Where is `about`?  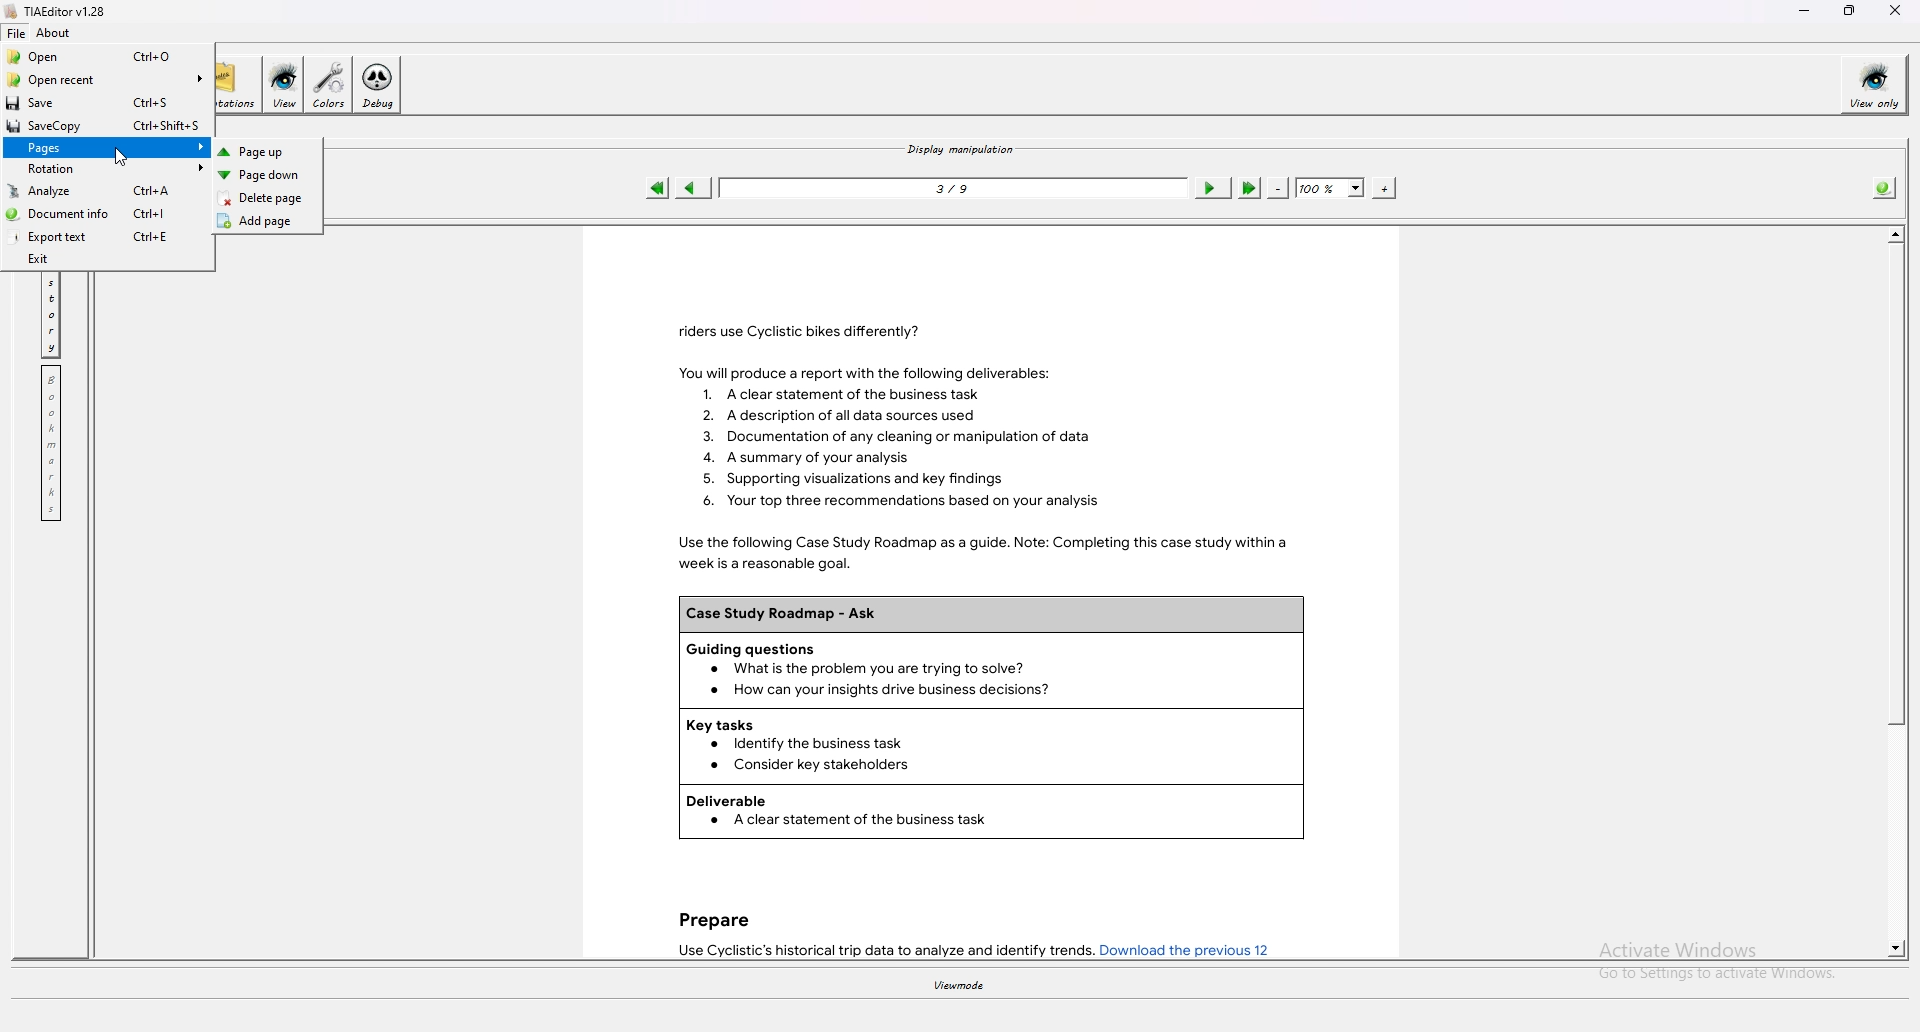 about is located at coordinates (52, 32).